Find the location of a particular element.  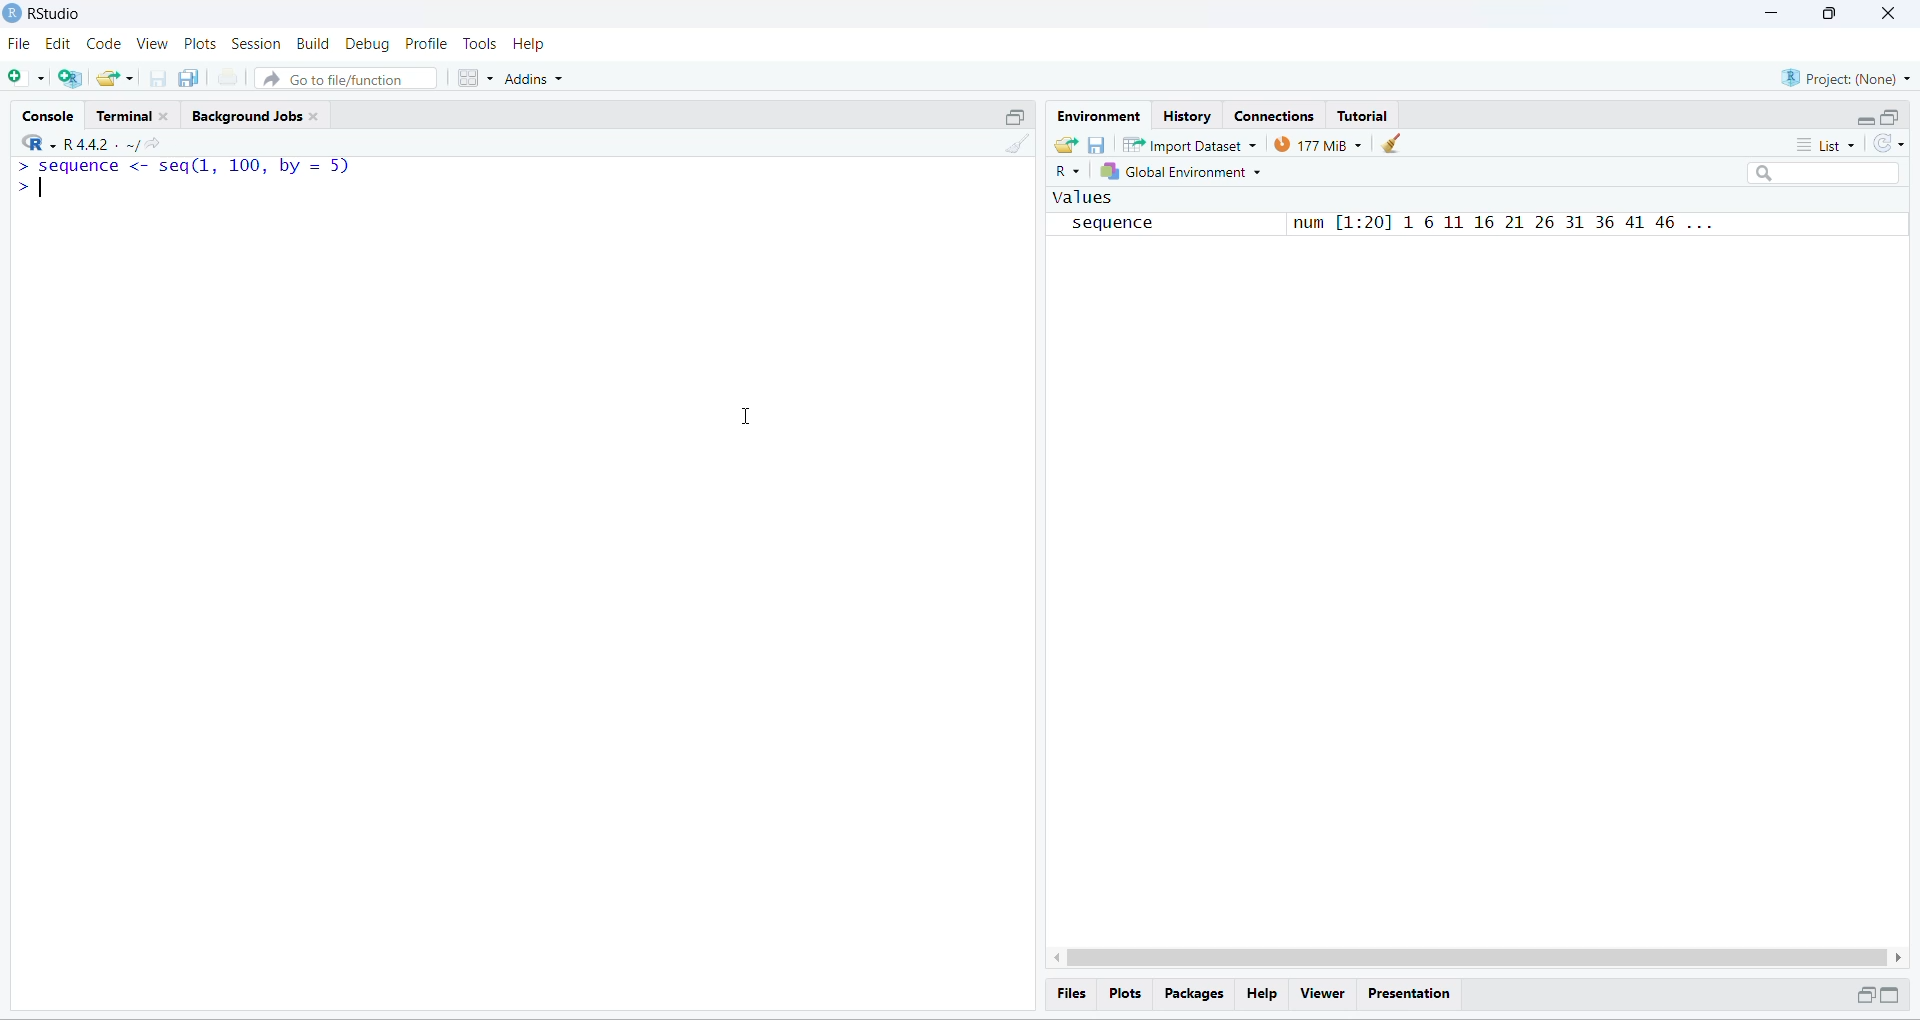

open in separate window is located at coordinates (1863, 994).